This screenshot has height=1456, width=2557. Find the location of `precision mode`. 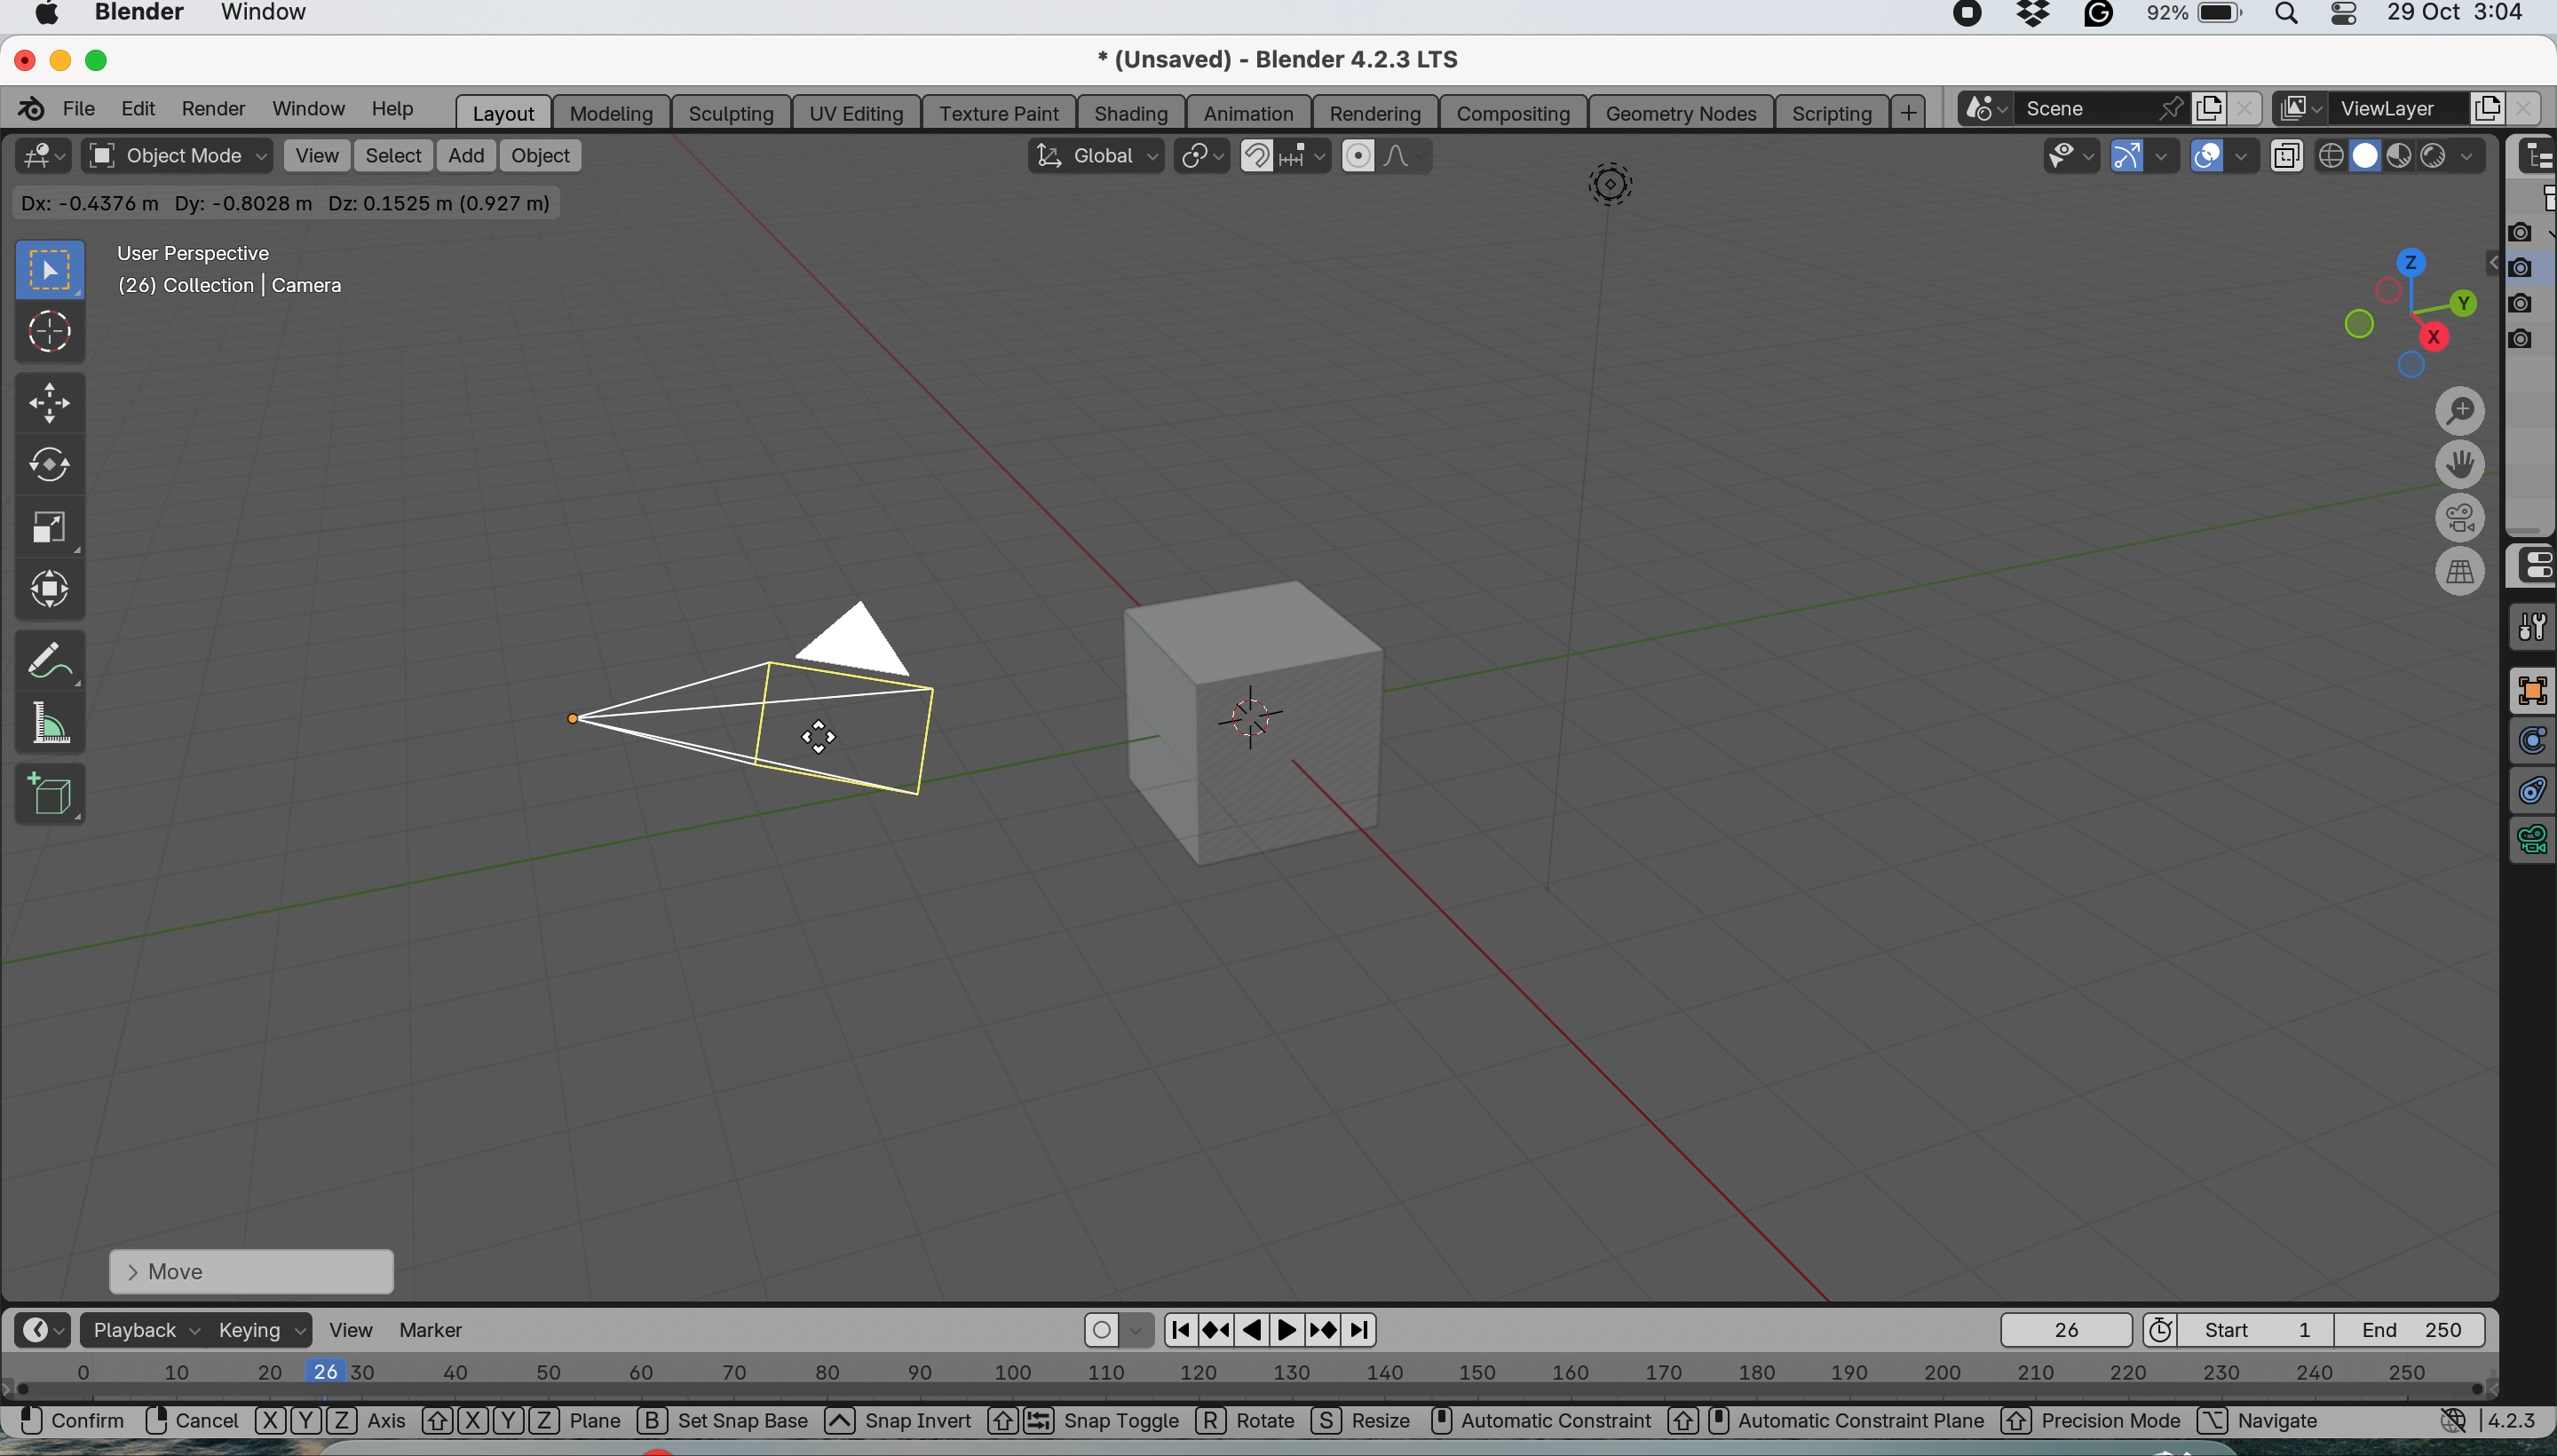

precision mode is located at coordinates (2092, 1423).